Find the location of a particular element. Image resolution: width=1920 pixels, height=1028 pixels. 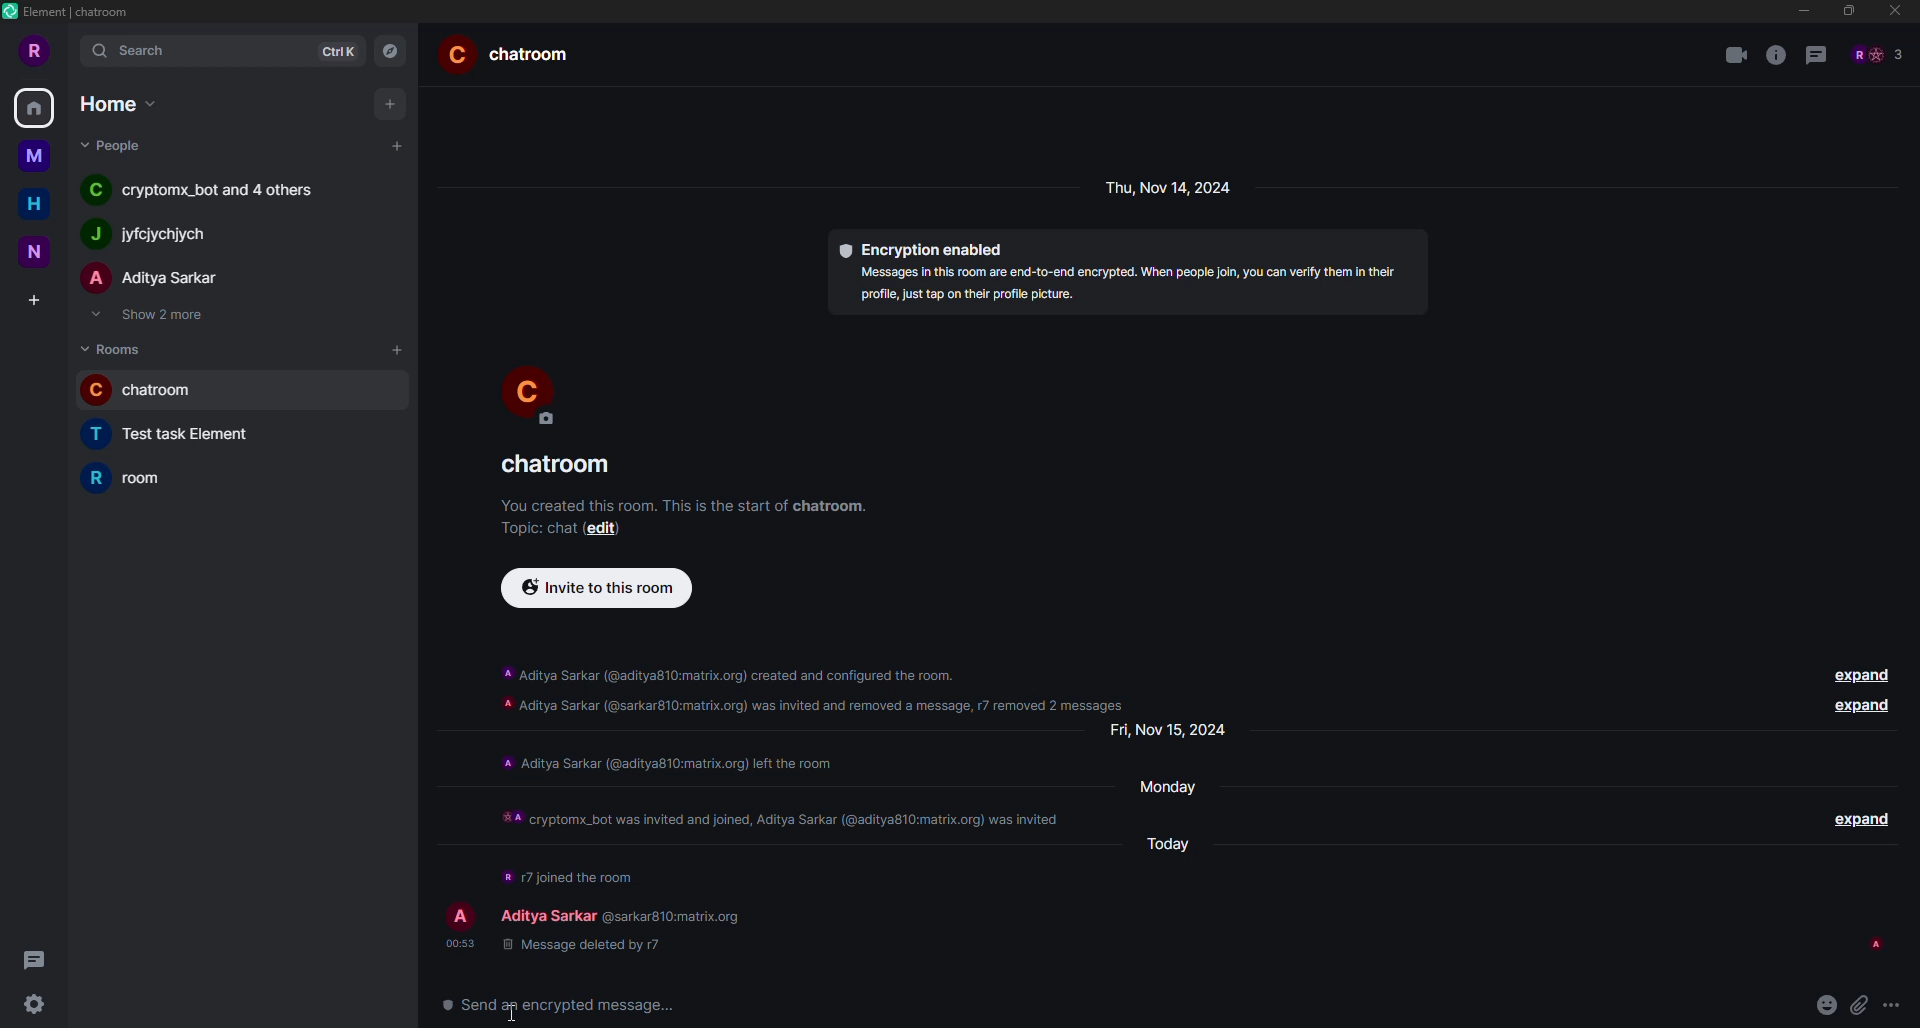

info is located at coordinates (783, 811).